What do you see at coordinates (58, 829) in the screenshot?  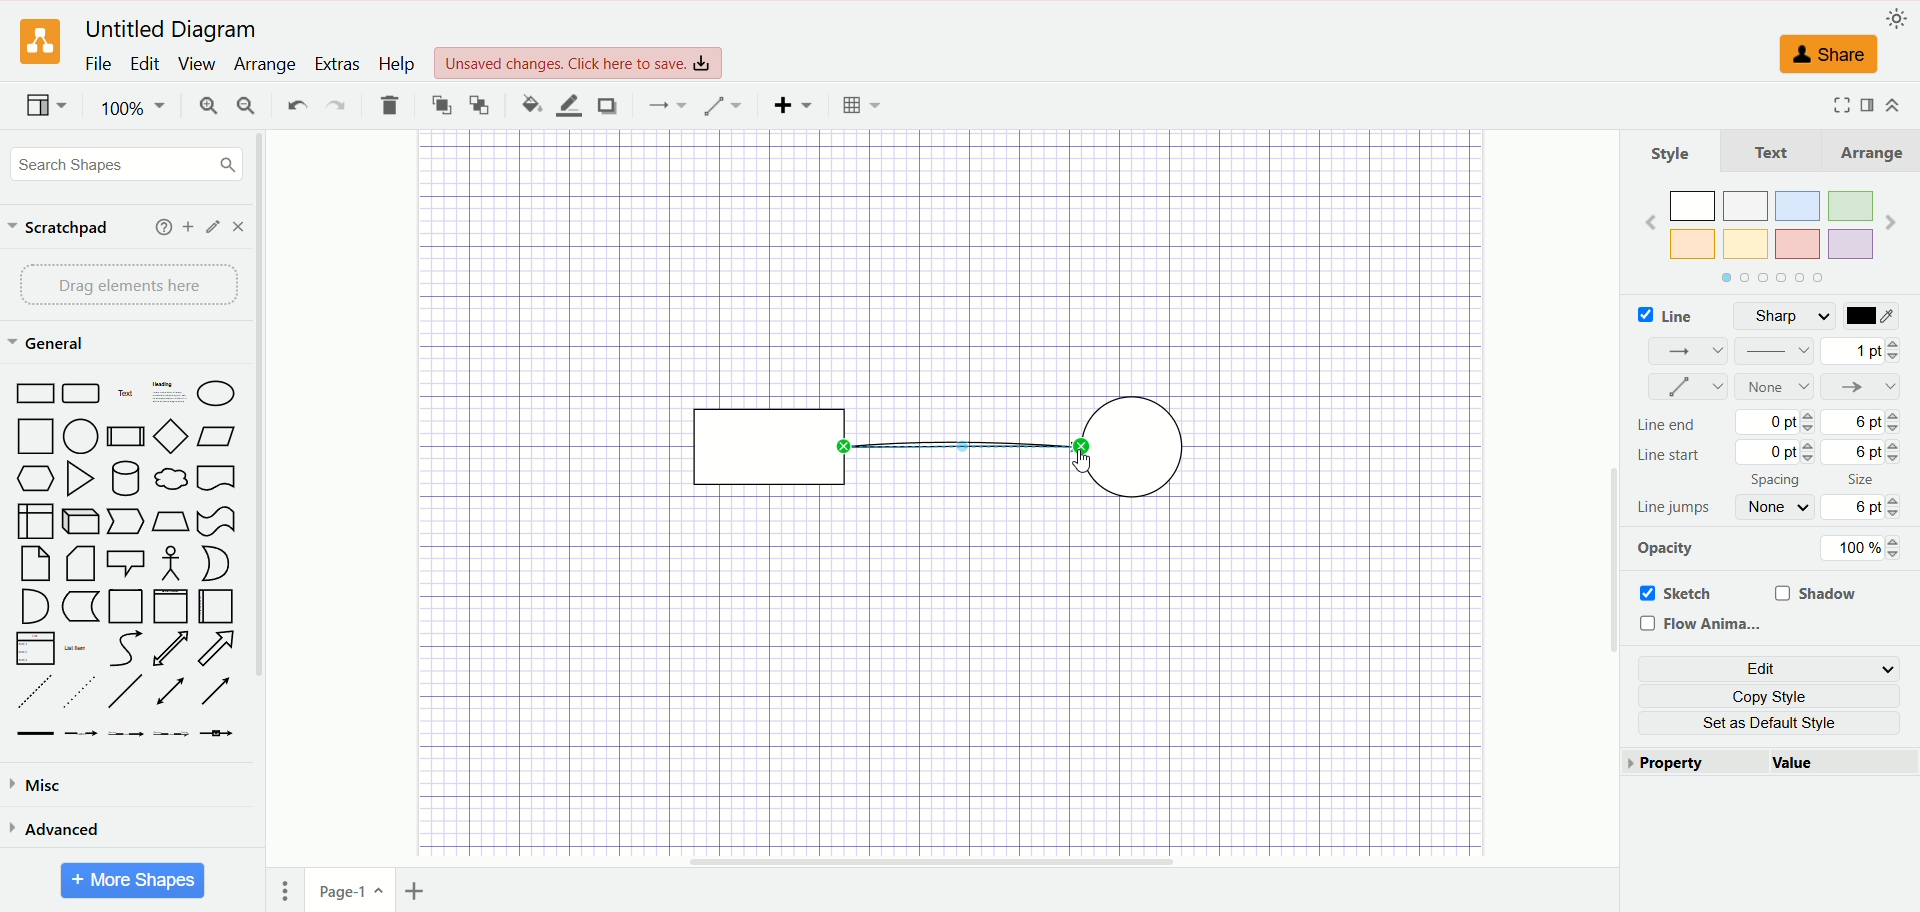 I see `advanced` at bounding box center [58, 829].